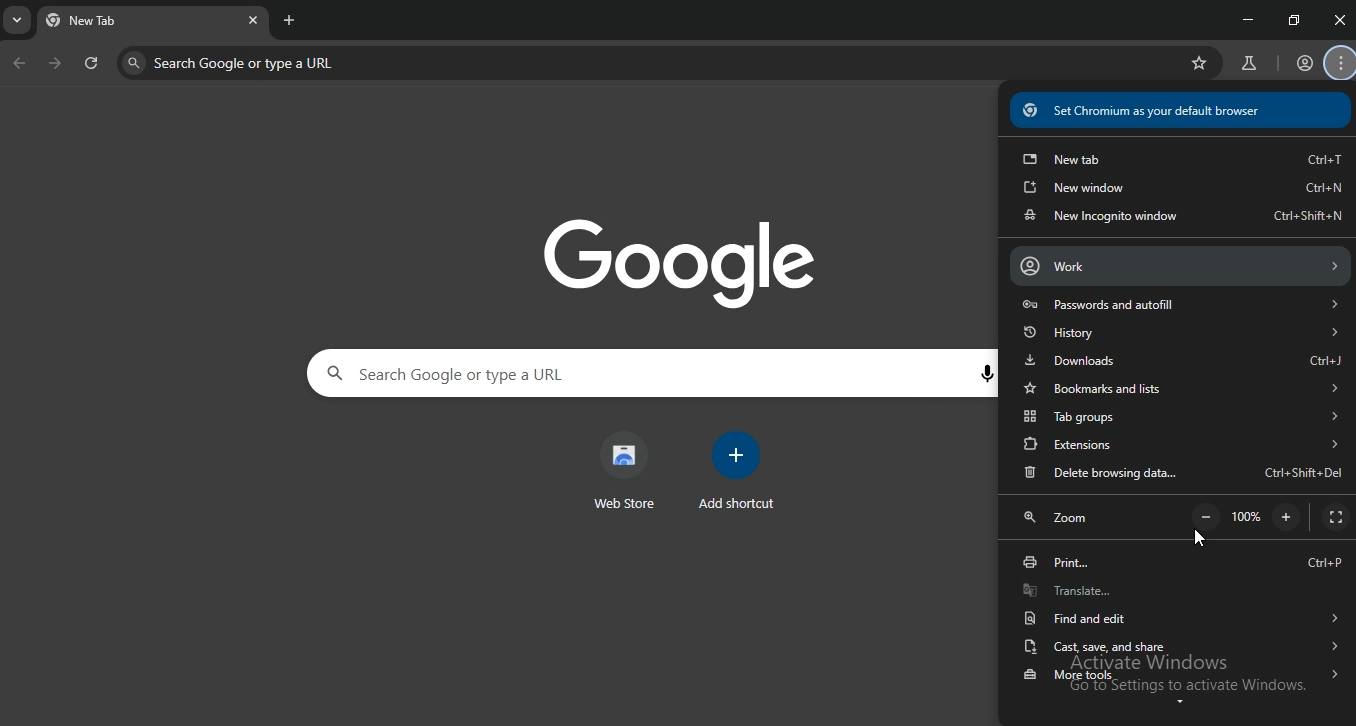  Describe the element at coordinates (1206, 519) in the screenshot. I see `zoom out` at that location.